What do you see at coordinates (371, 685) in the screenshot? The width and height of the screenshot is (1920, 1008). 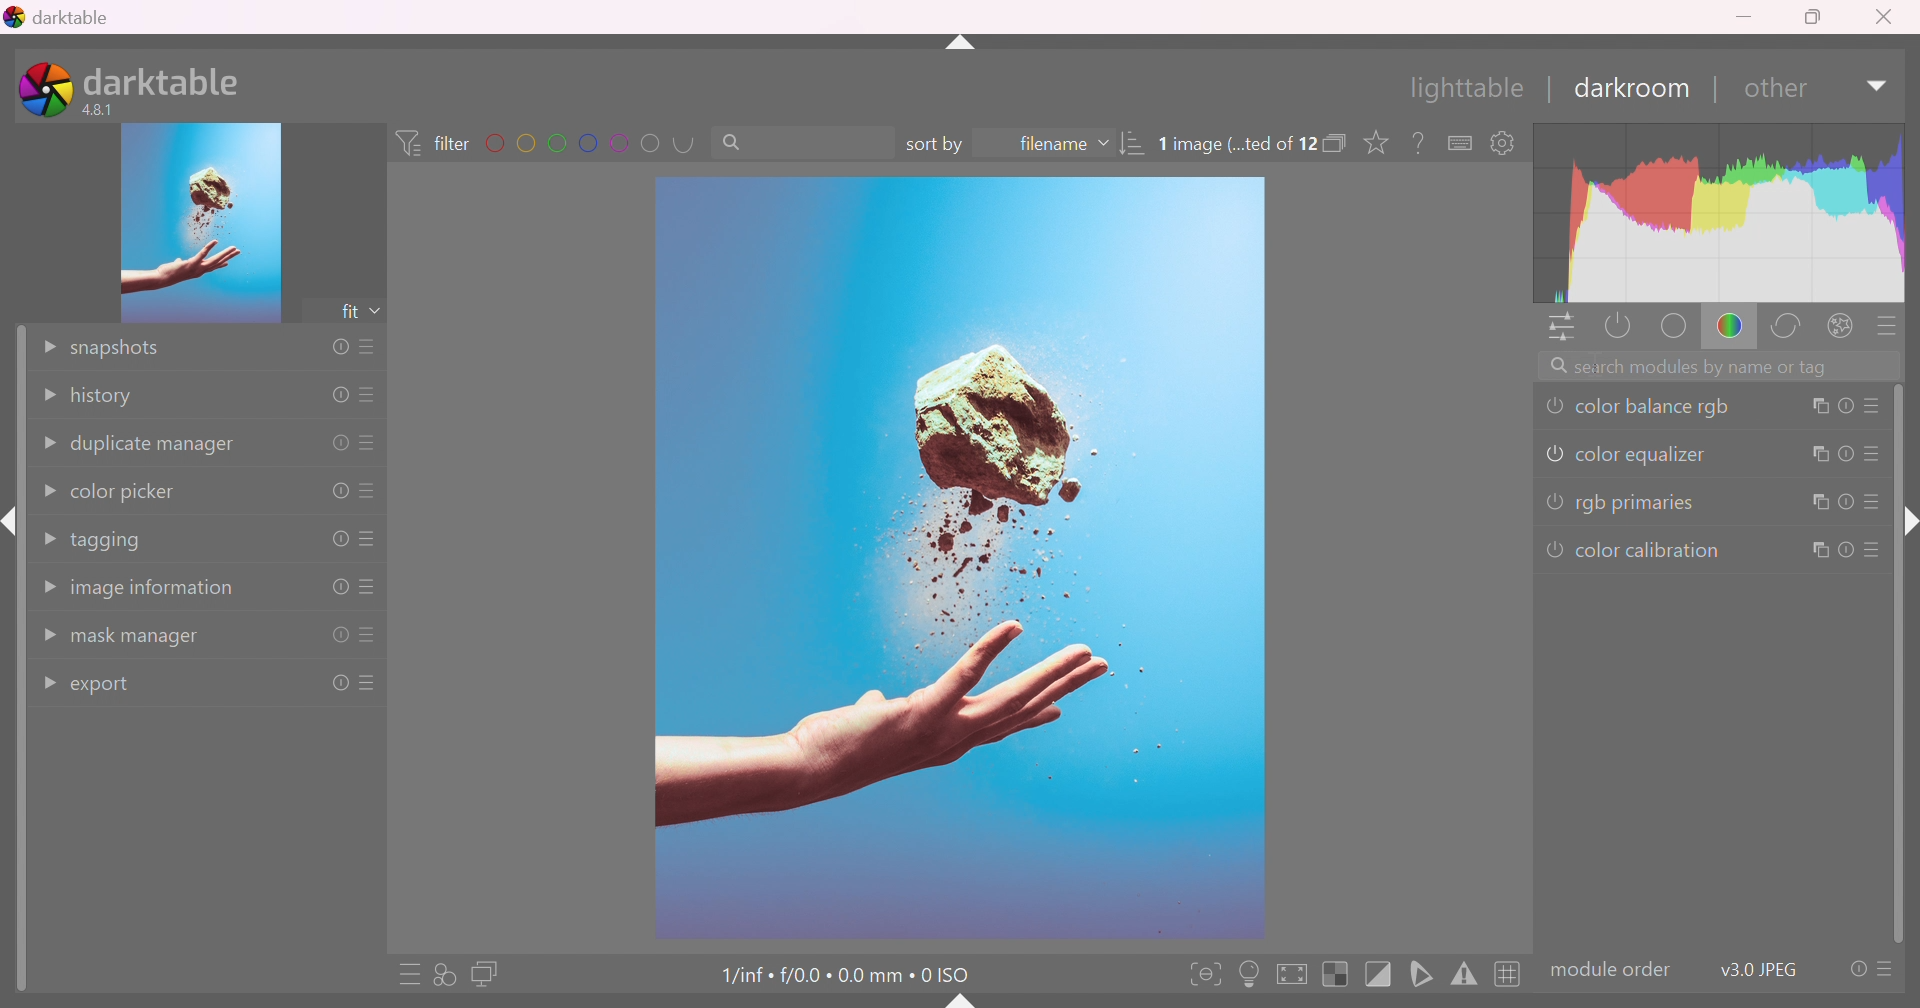 I see `presets` at bounding box center [371, 685].